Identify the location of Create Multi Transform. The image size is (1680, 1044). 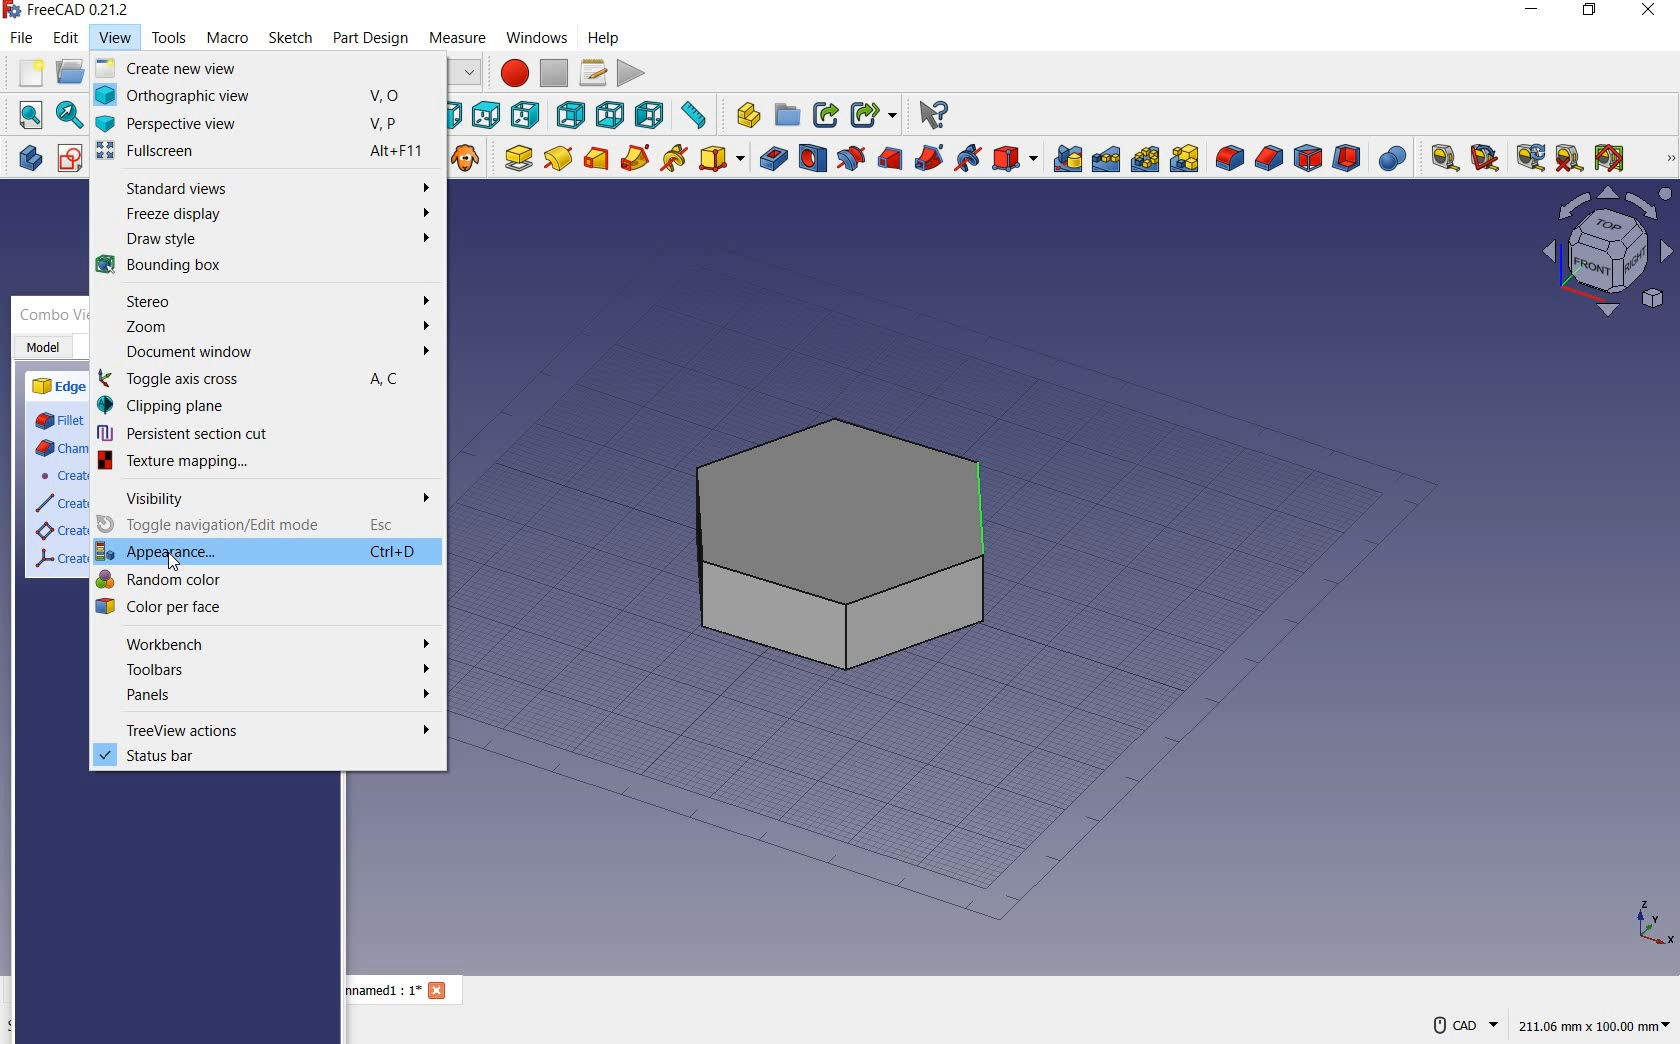
(1185, 159).